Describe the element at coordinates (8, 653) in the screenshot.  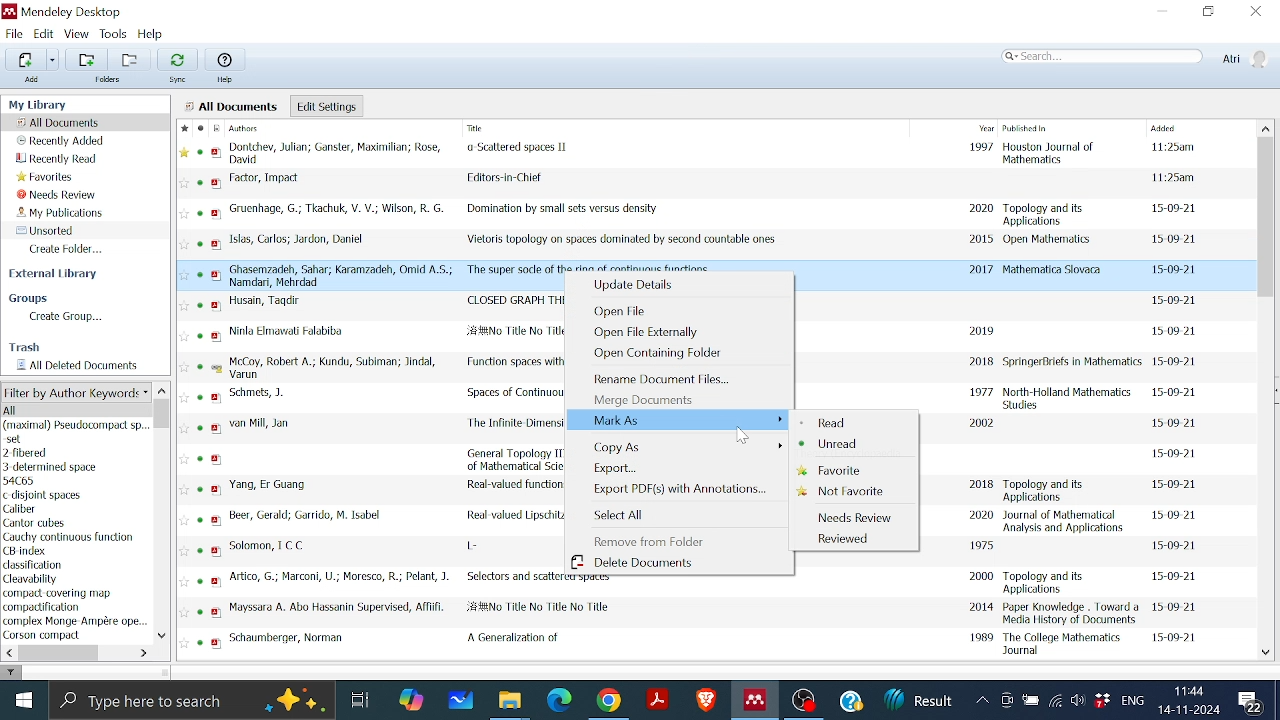
I see `Move left` at that location.